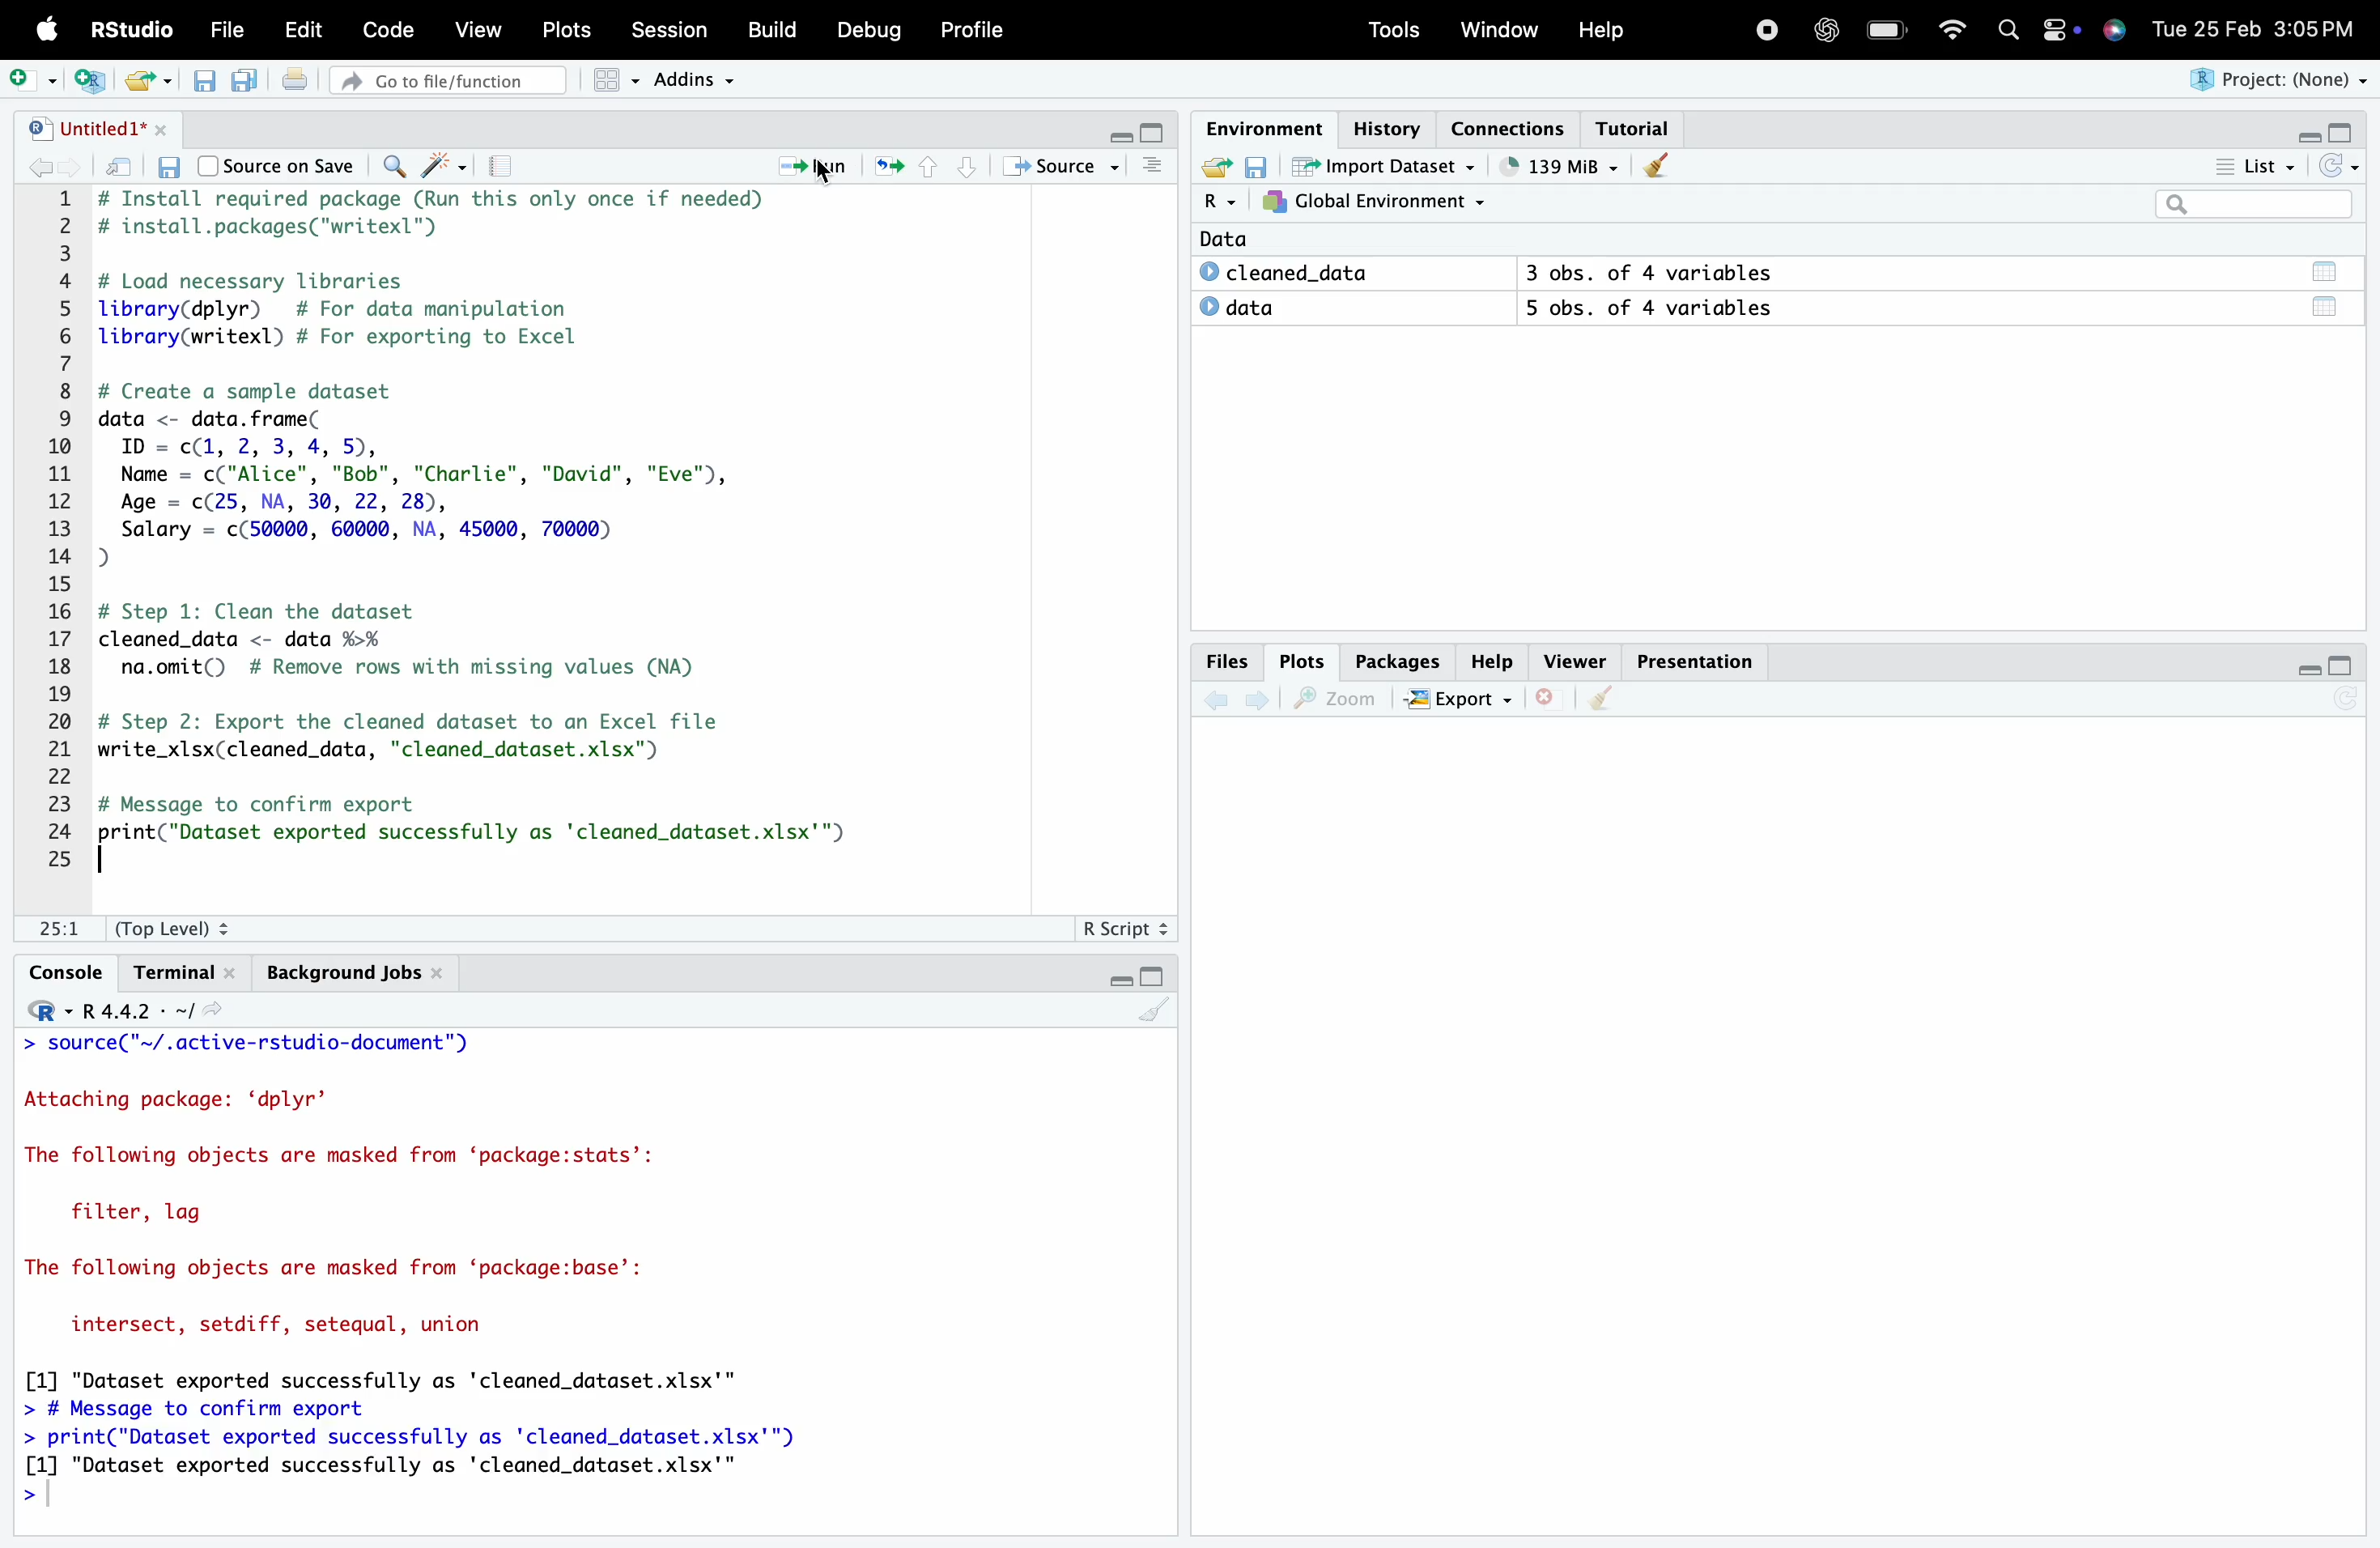 Image resolution: width=2380 pixels, height=1548 pixels. Describe the element at coordinates (1215, 166) in the screenshot. I see `Load workspace` at that location.